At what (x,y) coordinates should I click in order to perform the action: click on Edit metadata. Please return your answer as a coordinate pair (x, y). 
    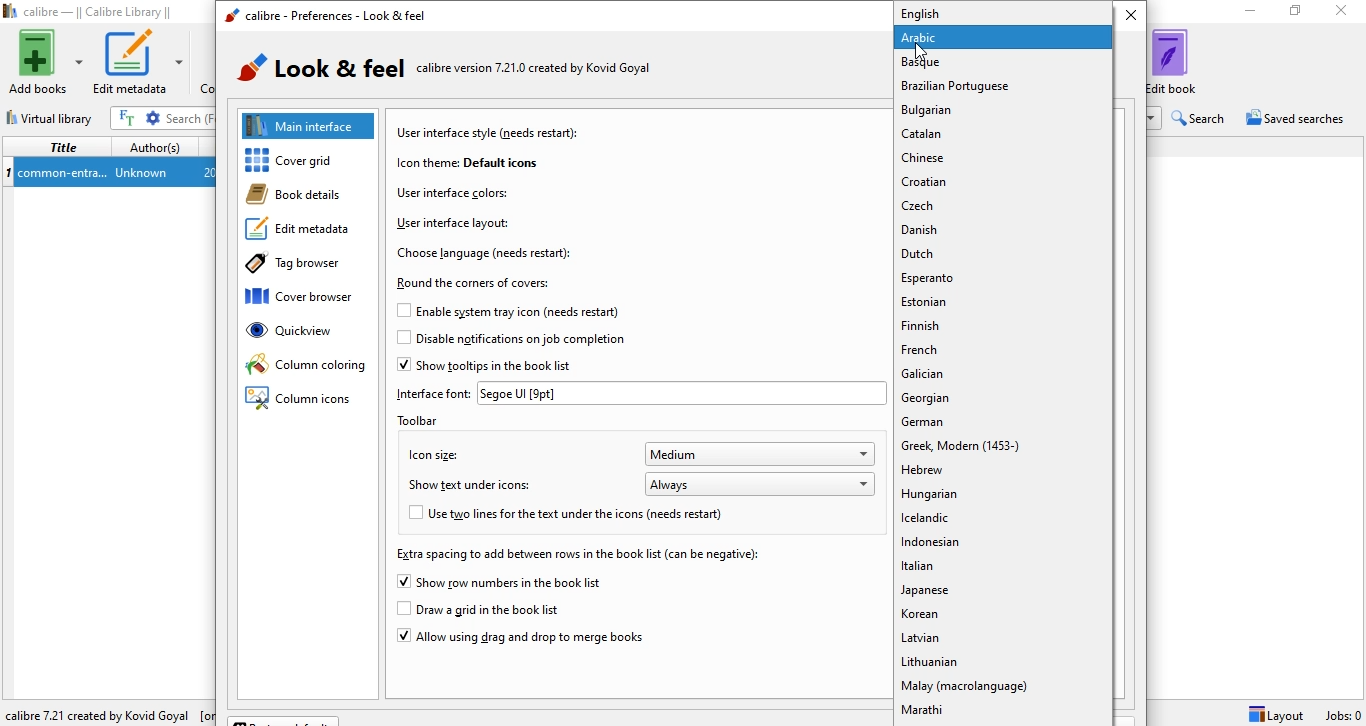
    Looking at the image, I should click on (140, 62).